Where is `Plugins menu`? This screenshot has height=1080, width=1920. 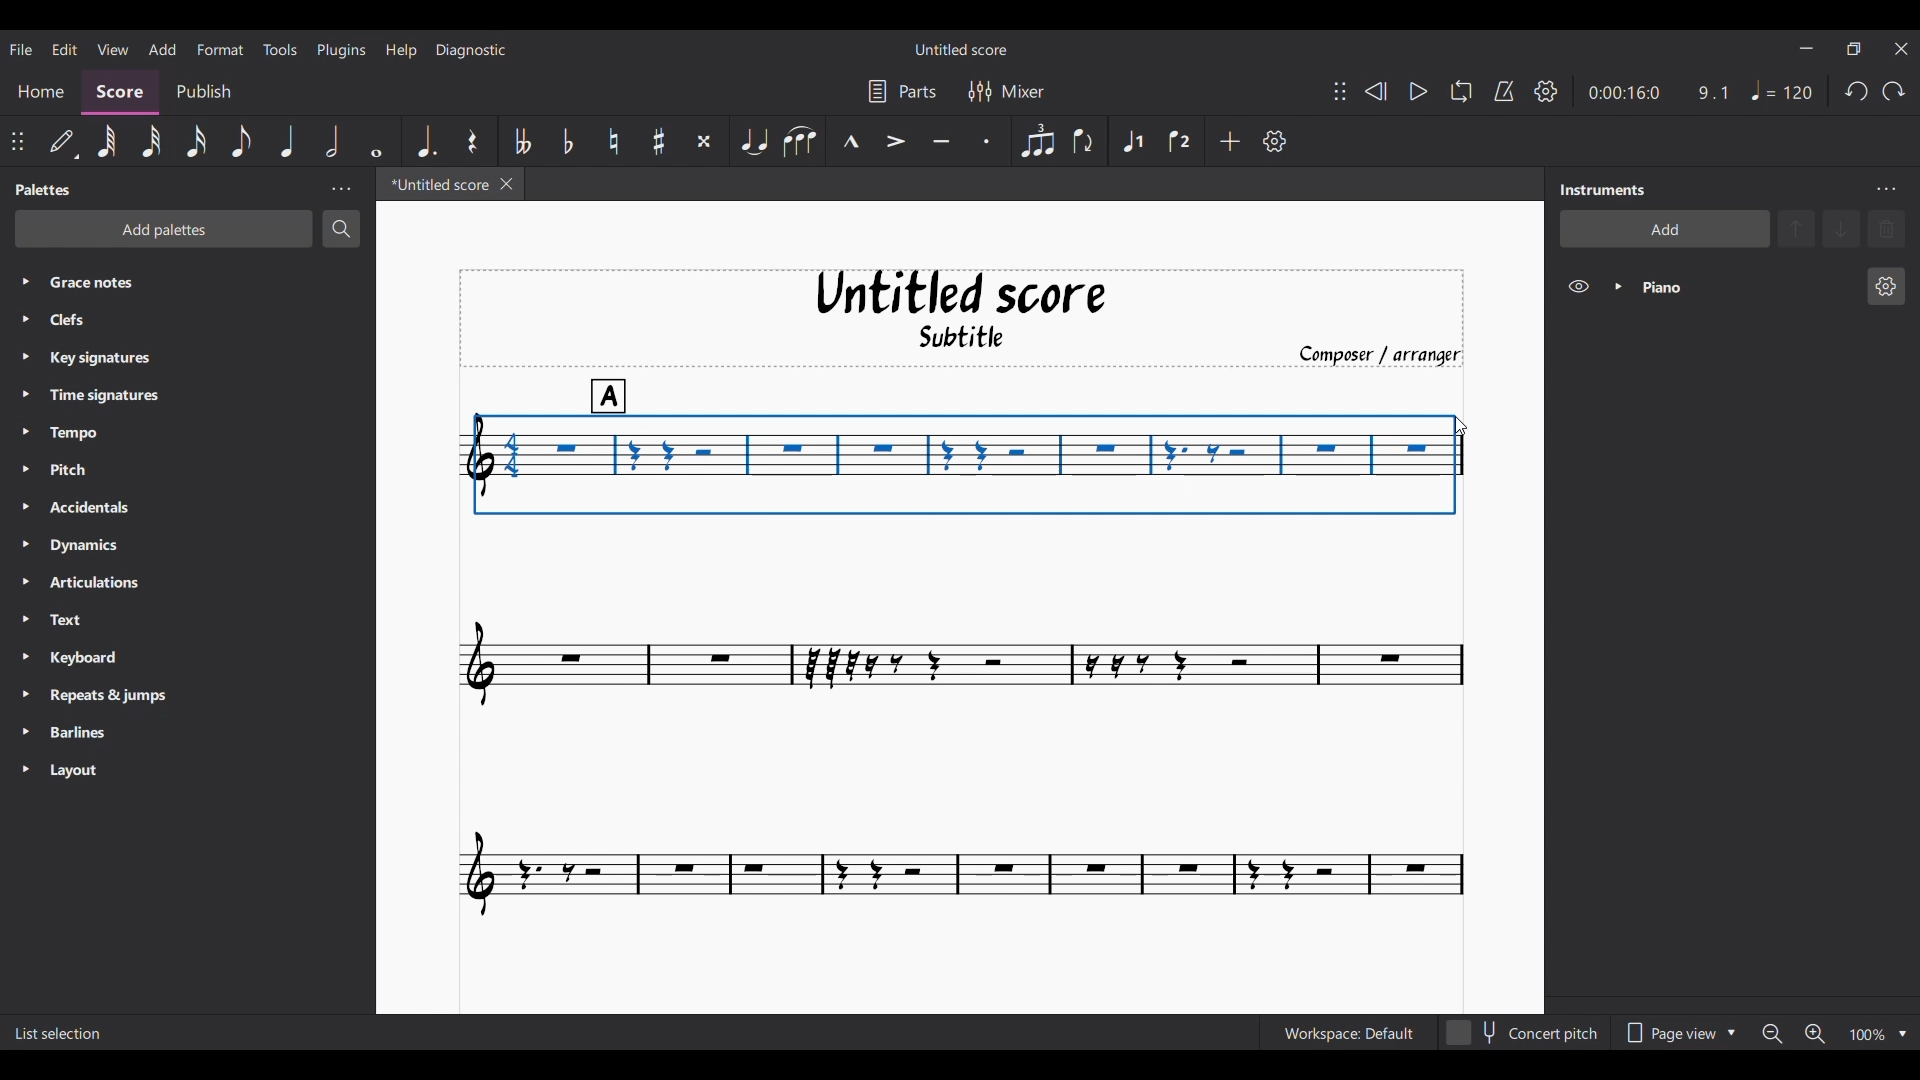 Plugins menu is located at coordinates (343, 49).